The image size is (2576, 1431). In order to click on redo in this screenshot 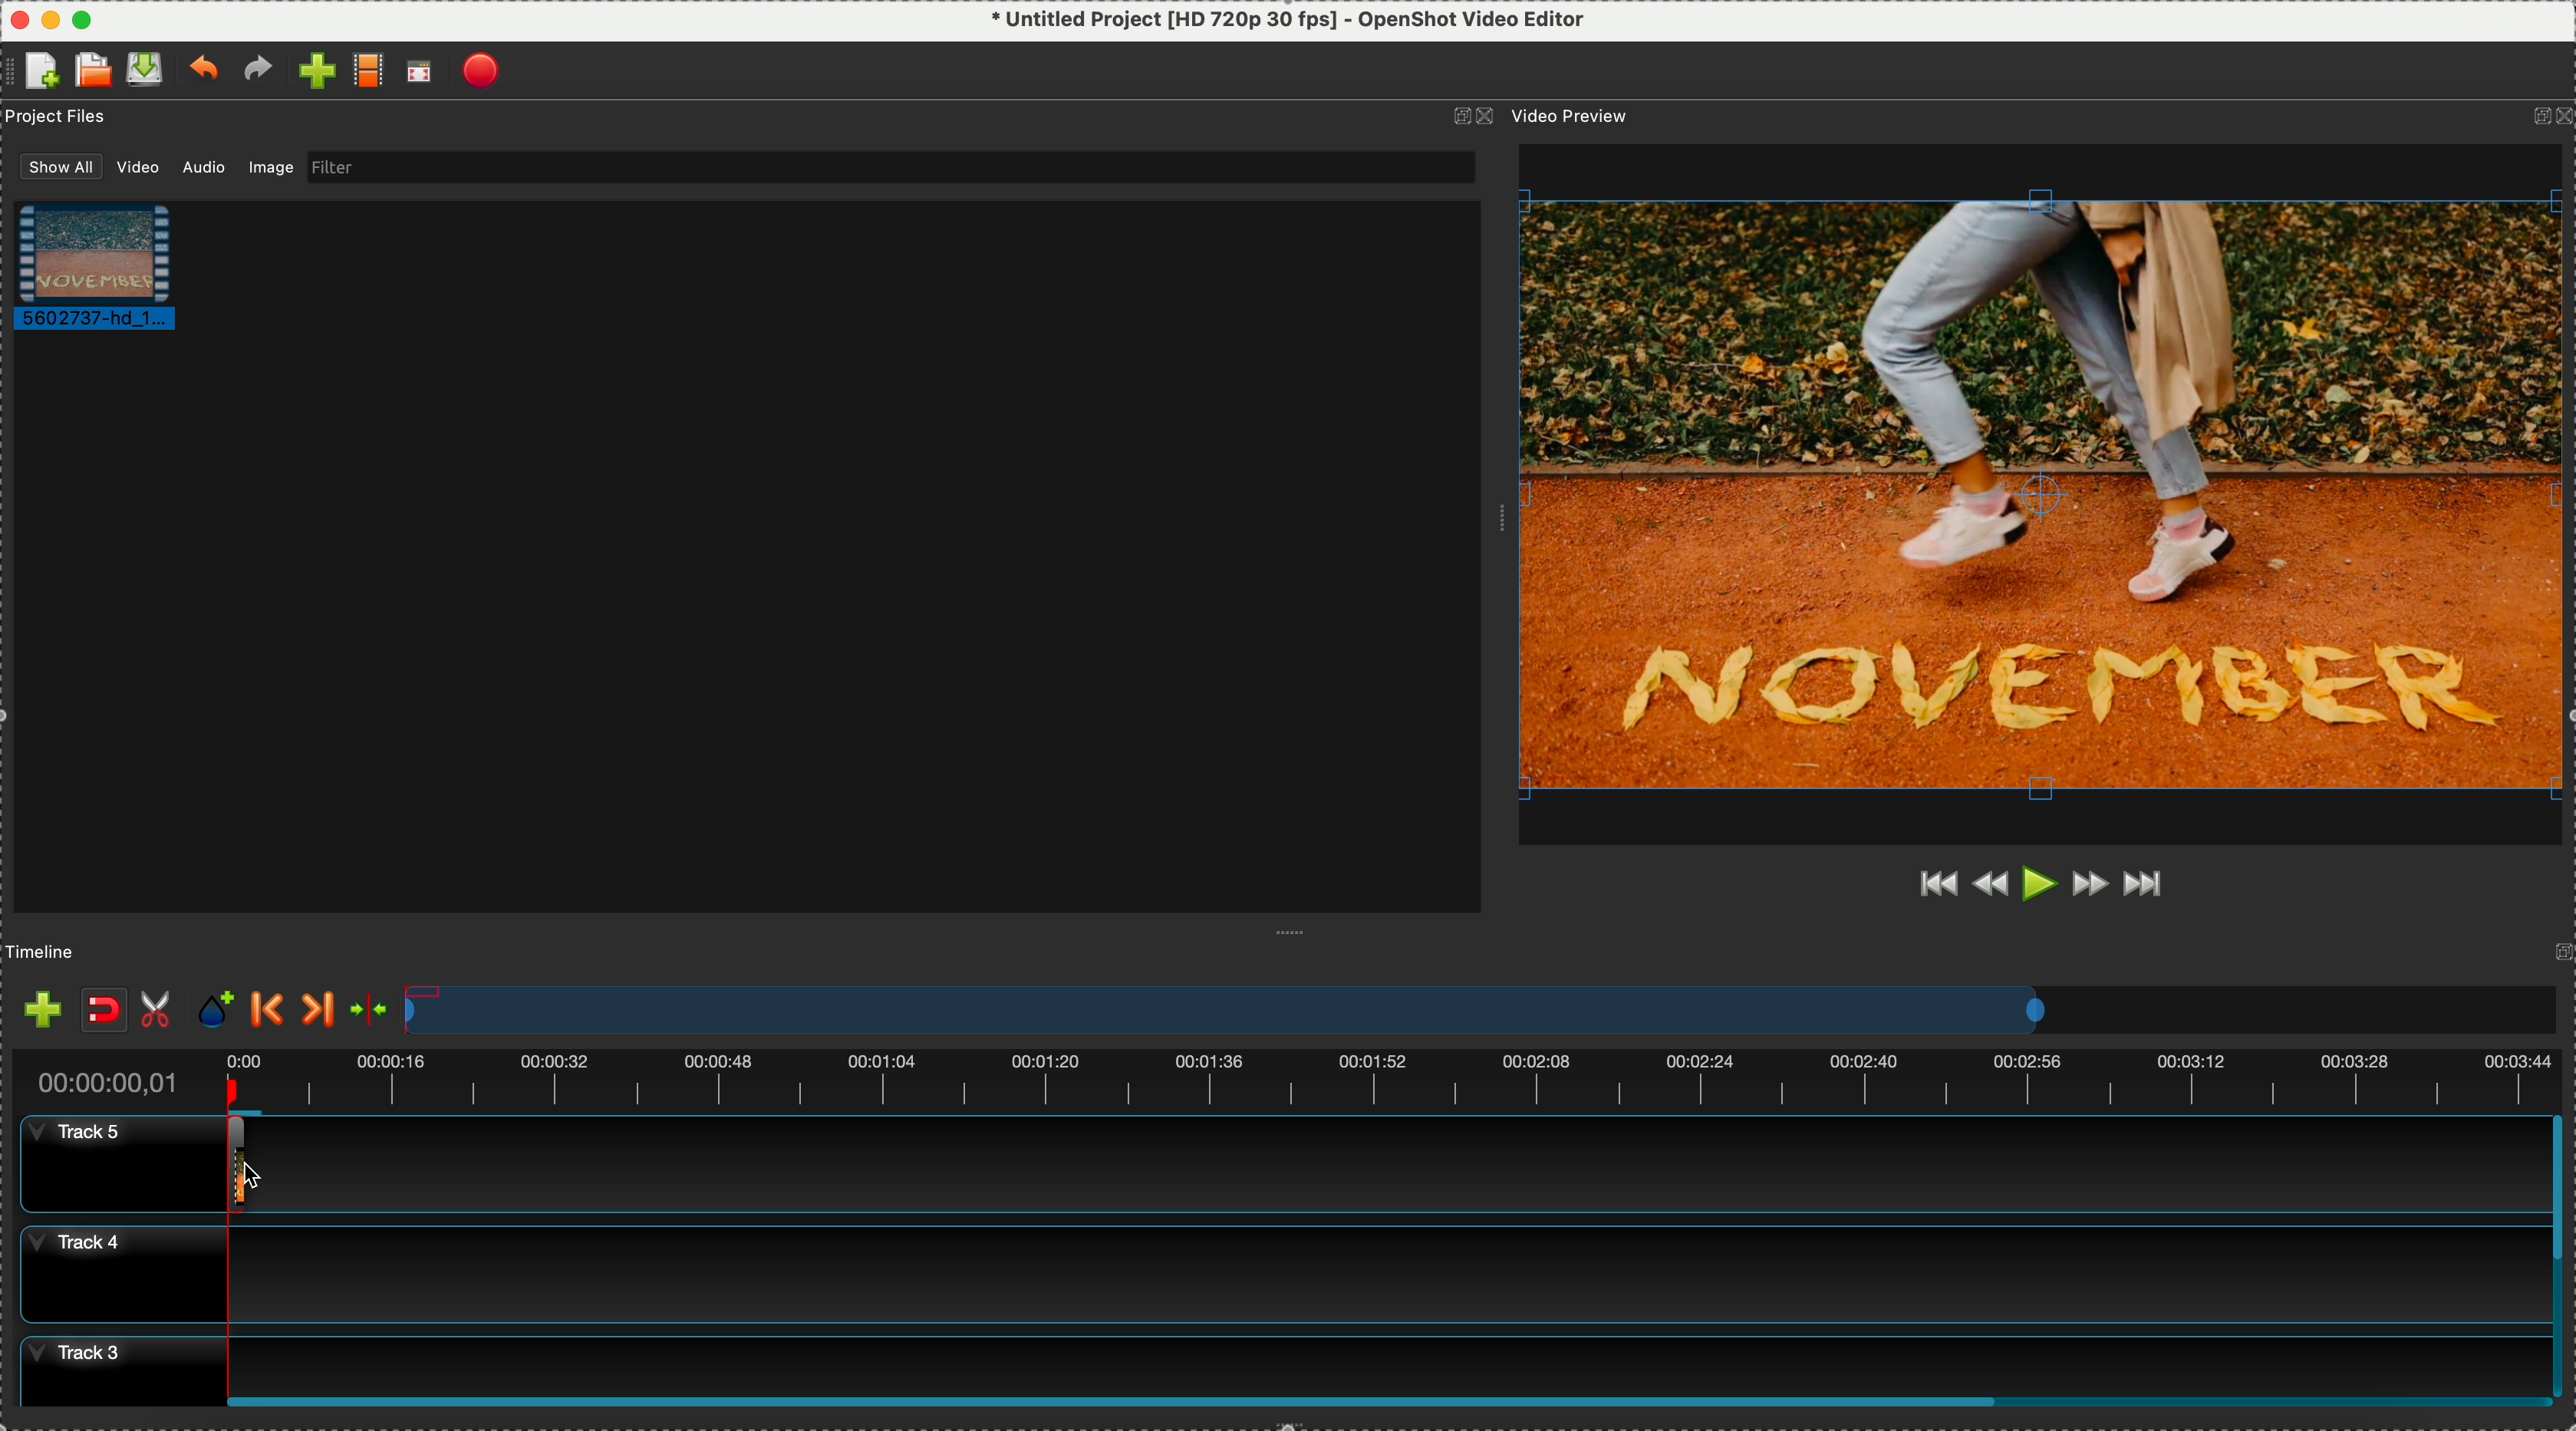, I will do `click(258, 71)`.